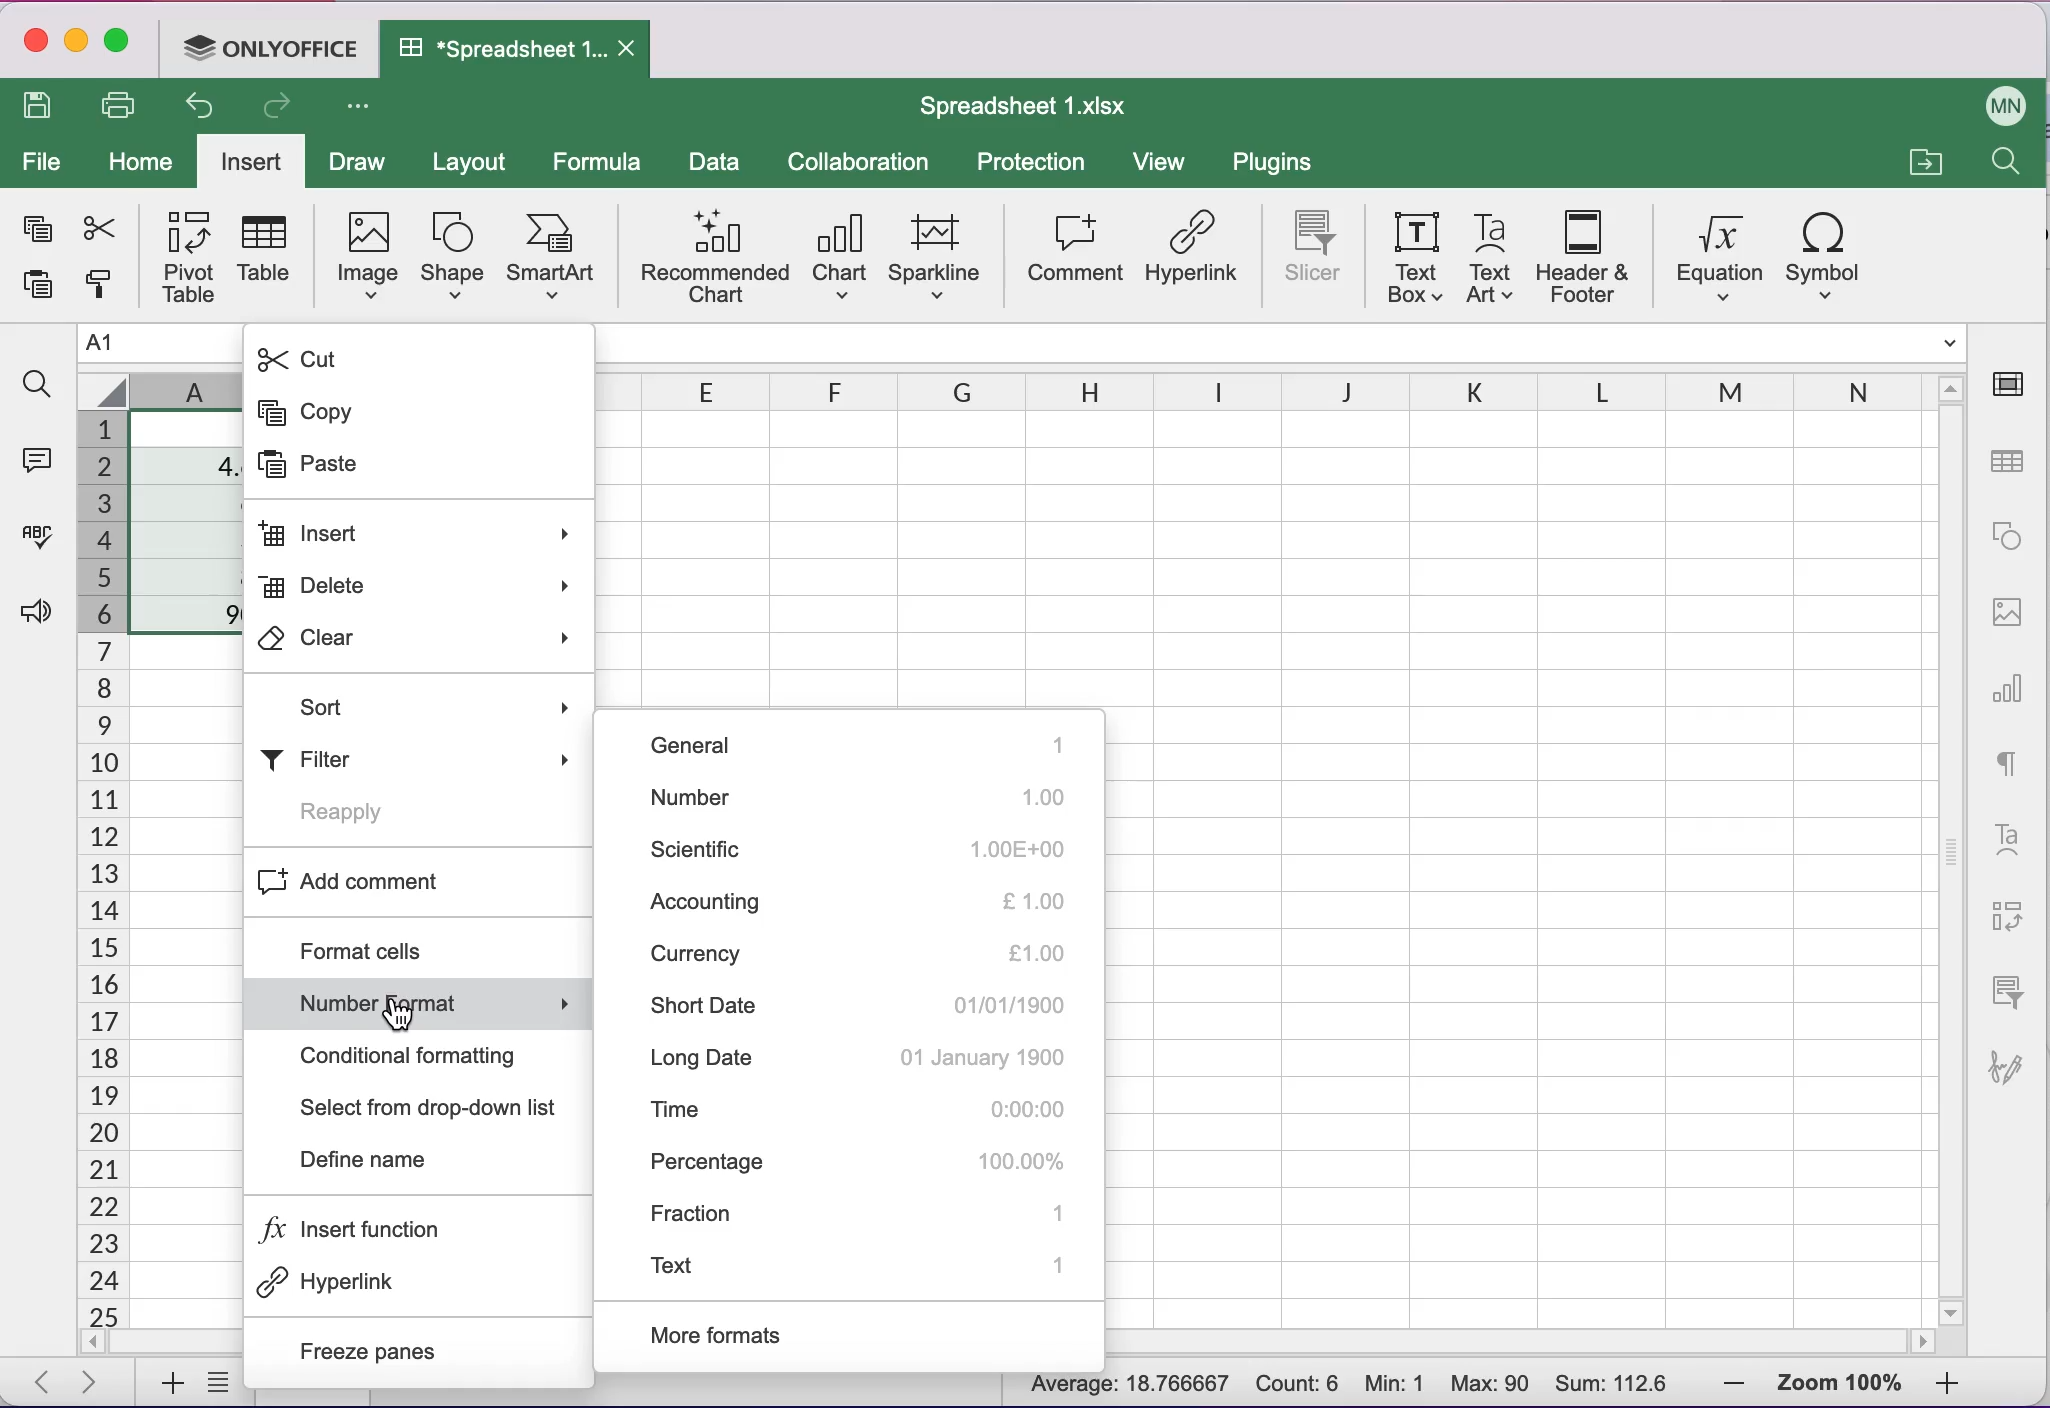 The image size is (2050, 1408). What do you see at coordinates (366, 258) in the screenshot?
I see `image` at bounding box center [366, 258].